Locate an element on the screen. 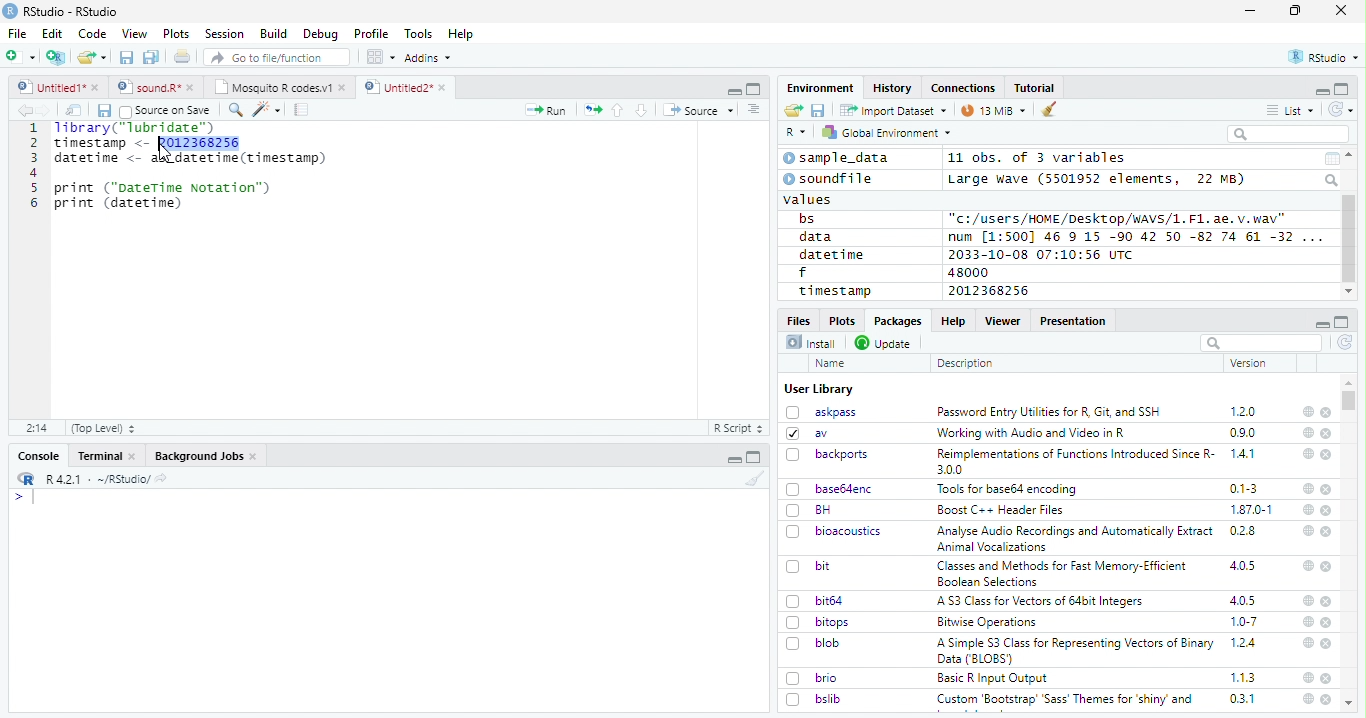 This screenshot has height=718, width=1366. Search is located at coordinates (1333, 180).